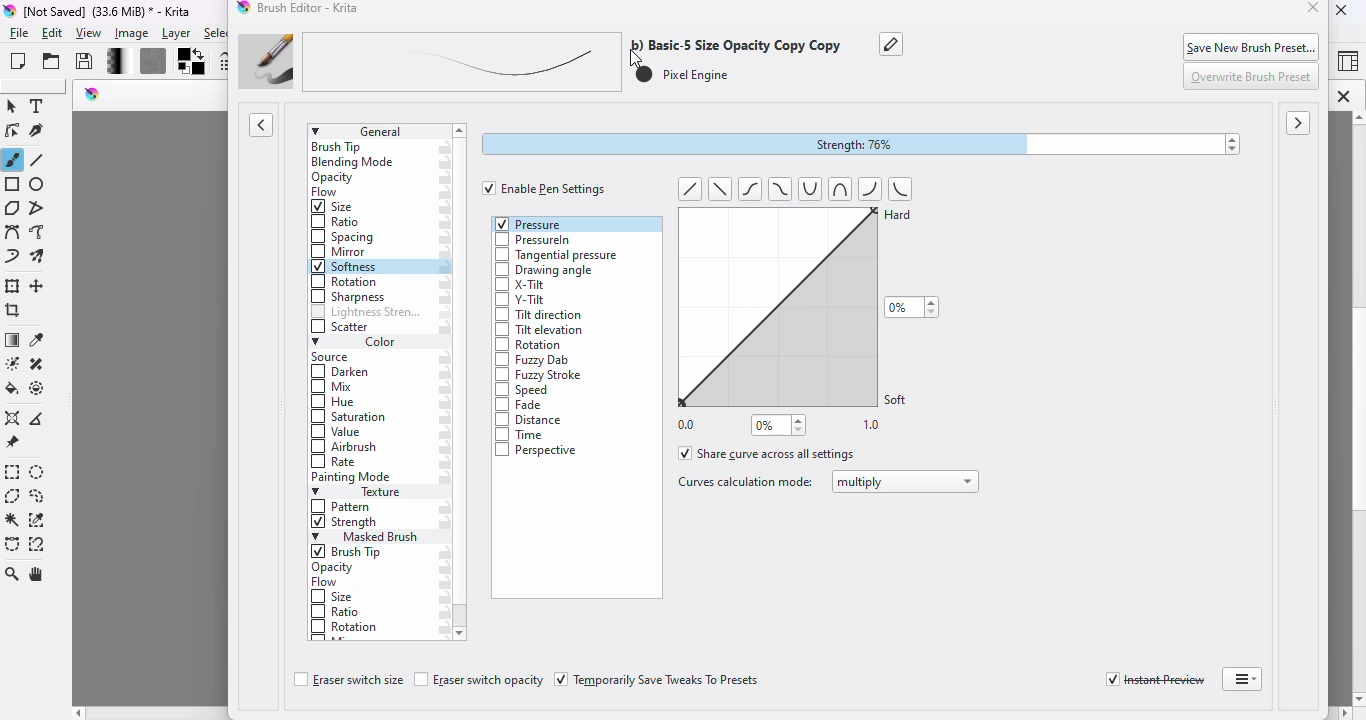 The width and height of the screenshot is (1366, 720). Describe the element at coordinates (900, 222) in the screenshot. I see `Hard` at that location.